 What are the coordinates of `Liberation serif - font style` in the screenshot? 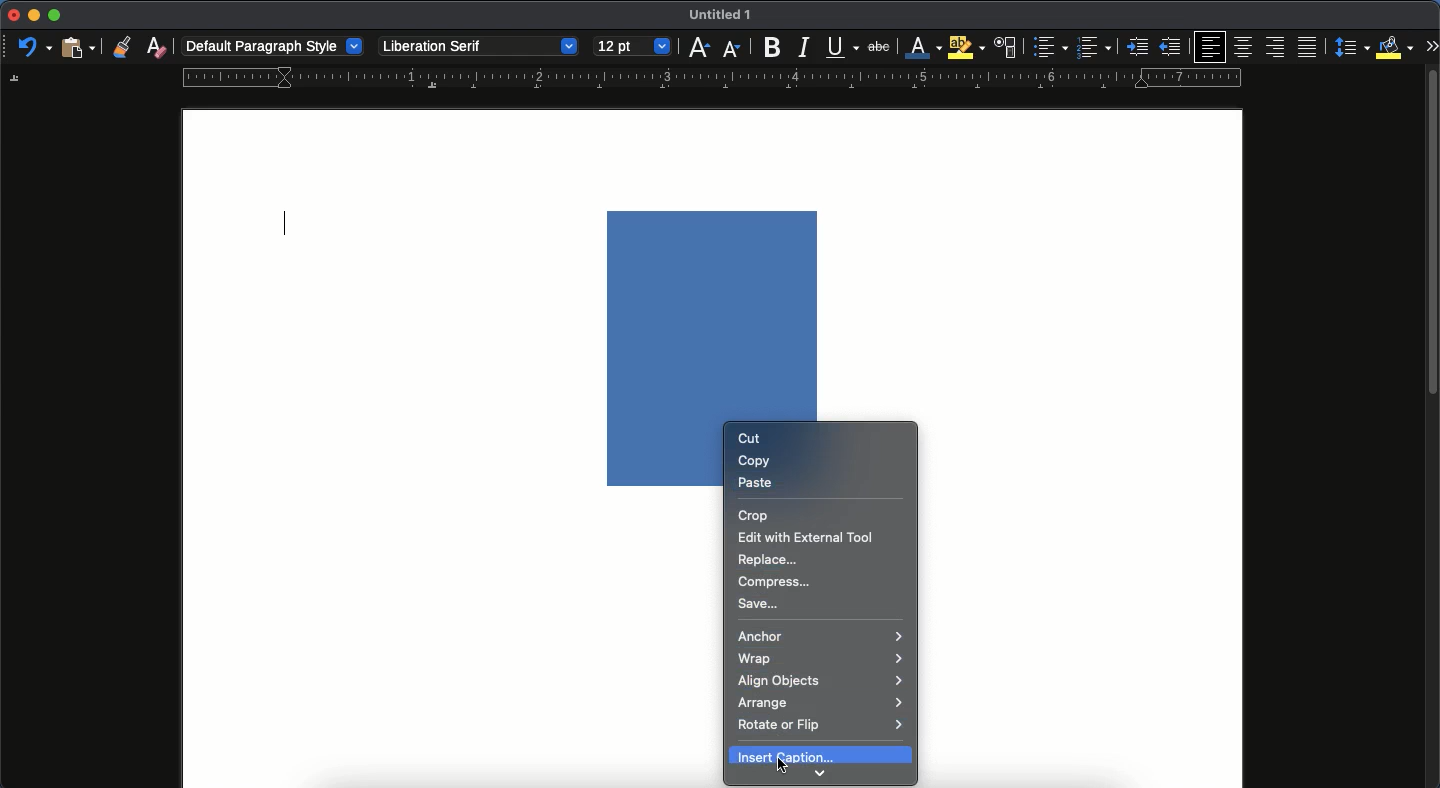 It's located at (476, 47).